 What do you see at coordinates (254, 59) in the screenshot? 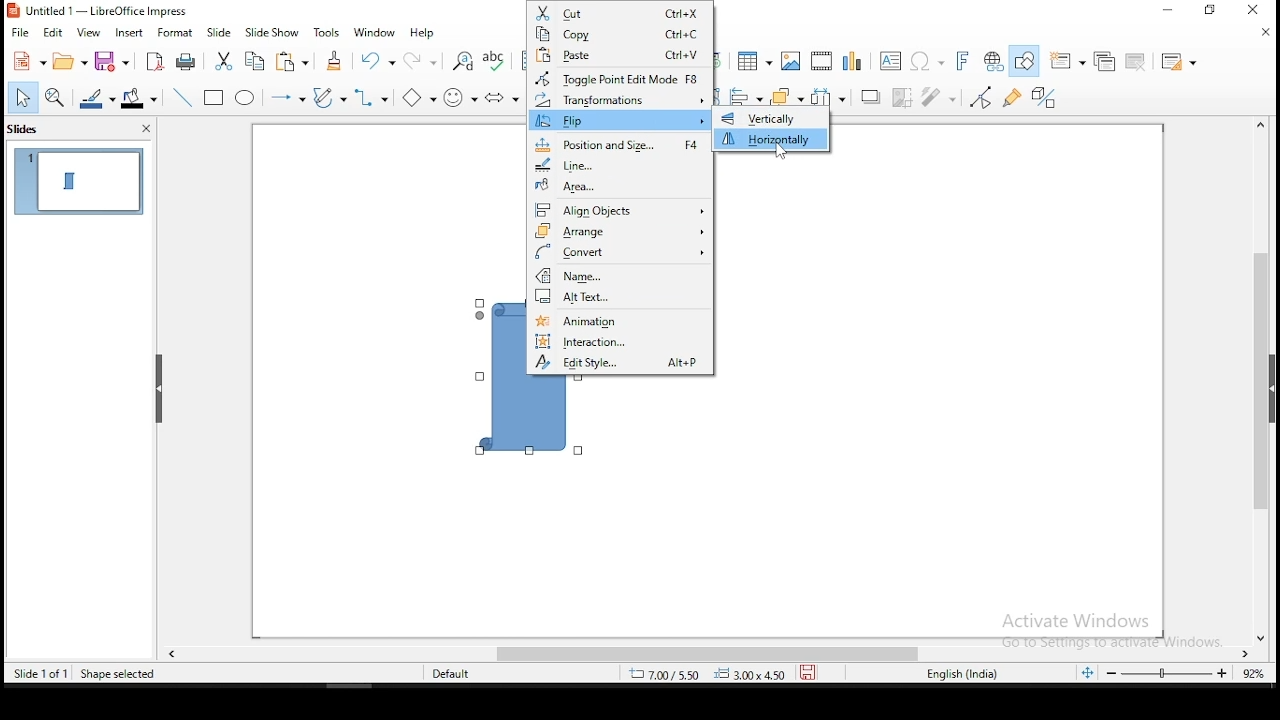
I see `copy` at bounding box center [254, 59].